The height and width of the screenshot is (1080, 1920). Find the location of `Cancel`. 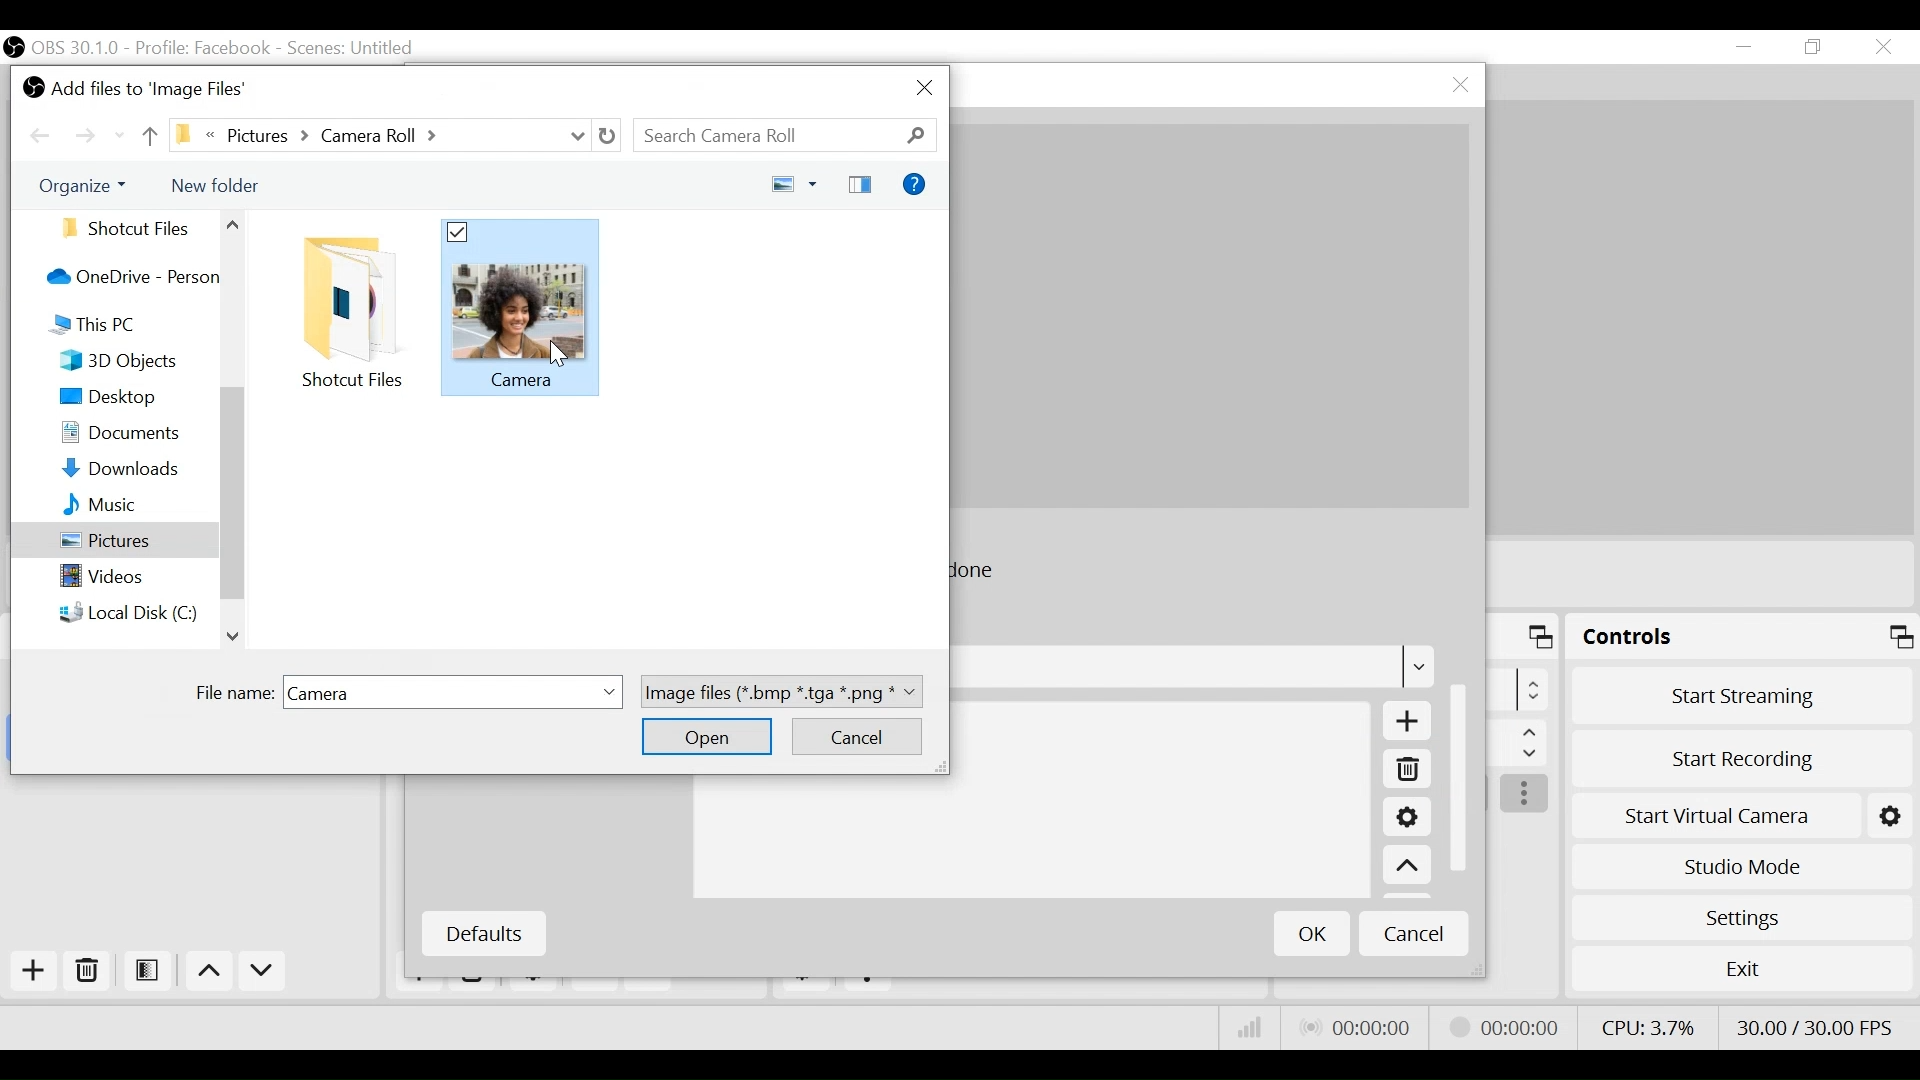

Cancel is located at coordinates (1414, 932).